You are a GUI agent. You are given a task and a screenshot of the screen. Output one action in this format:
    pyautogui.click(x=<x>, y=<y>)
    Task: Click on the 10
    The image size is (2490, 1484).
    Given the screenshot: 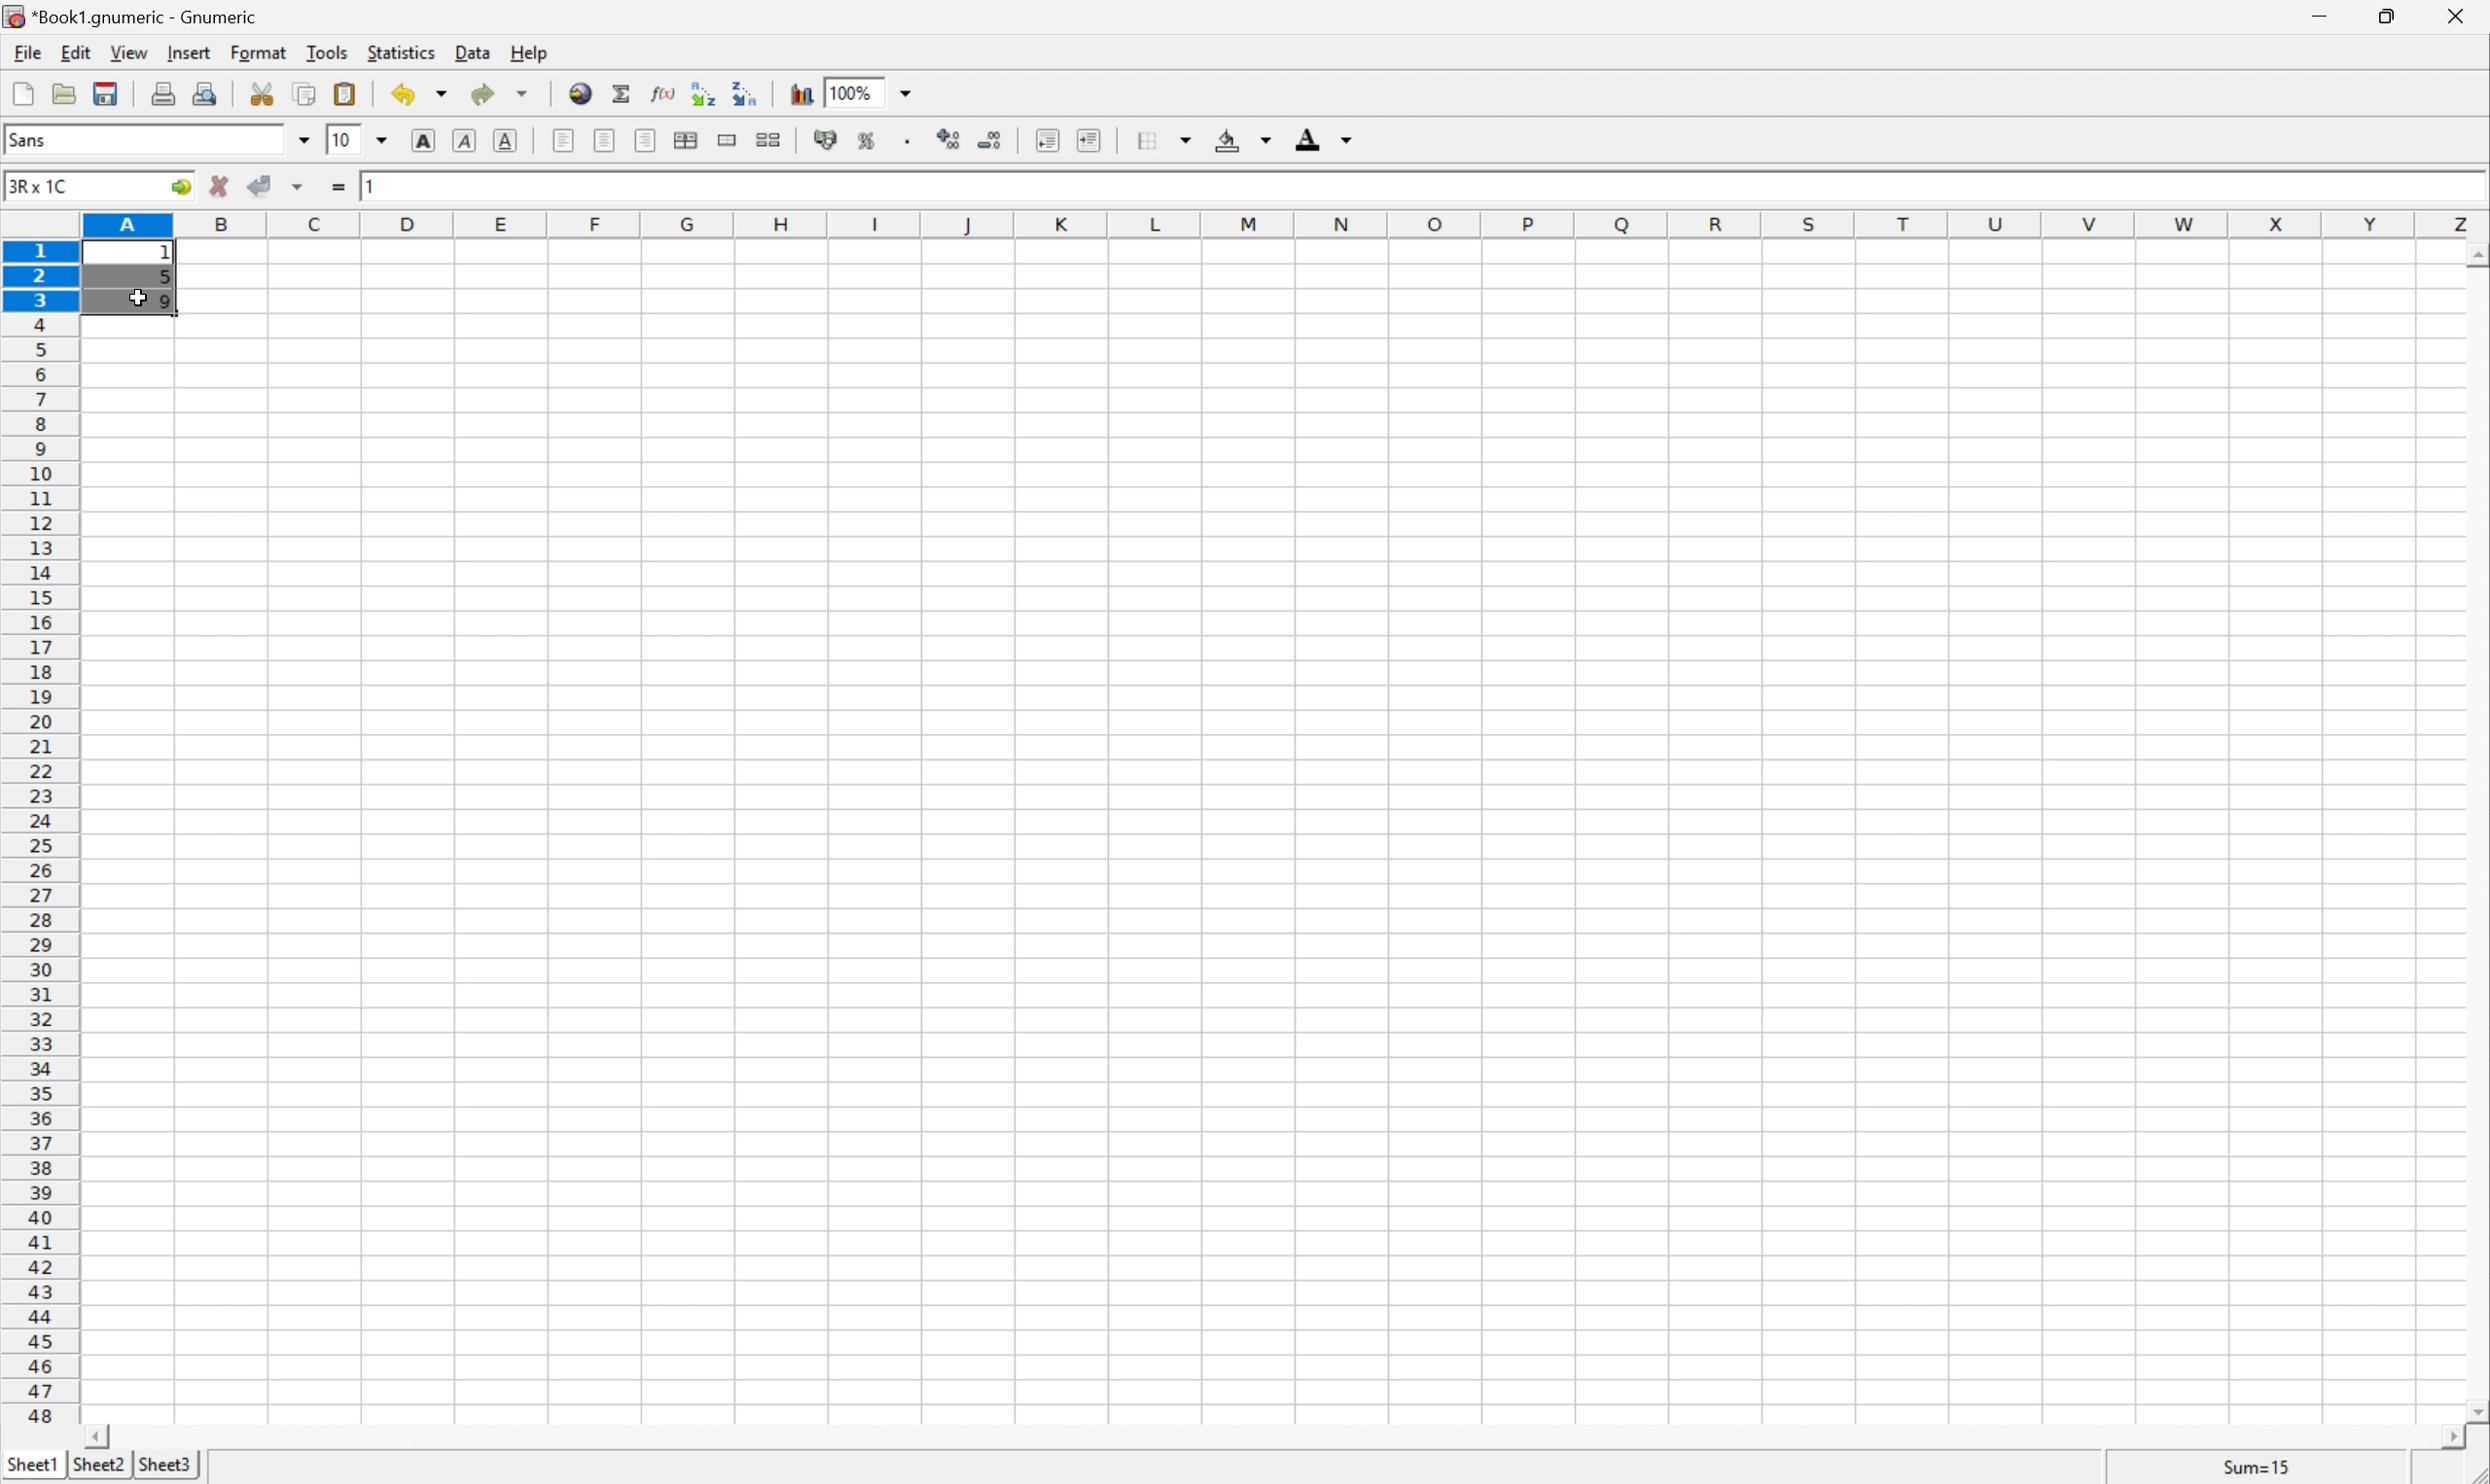 What is the action you would take?
    pyautogui.click(x=341, y=138)
    